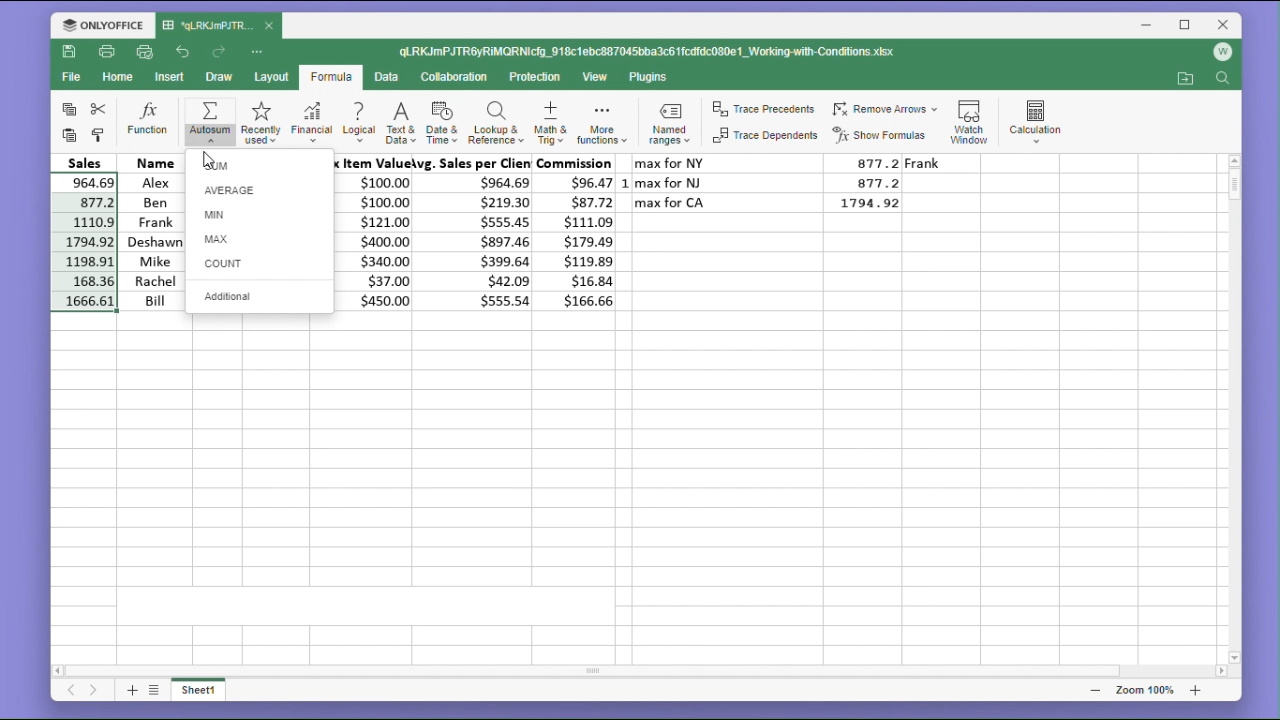 The height and width of the screenshot is (720, 1280). Describe the element at coordinates (70, 693) in the screenshot. I see `previous sheet` at that location.